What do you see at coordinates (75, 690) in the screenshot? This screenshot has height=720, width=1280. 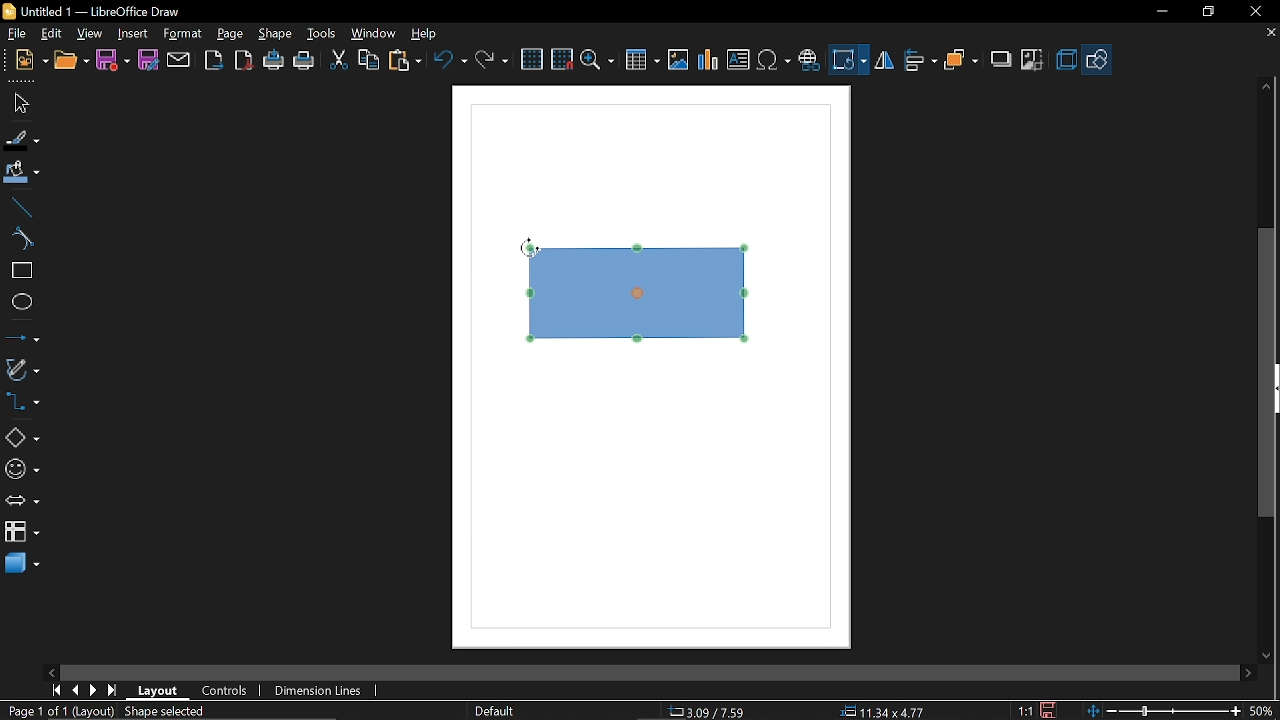 I see `previous page` at bounding box center [75, 690].